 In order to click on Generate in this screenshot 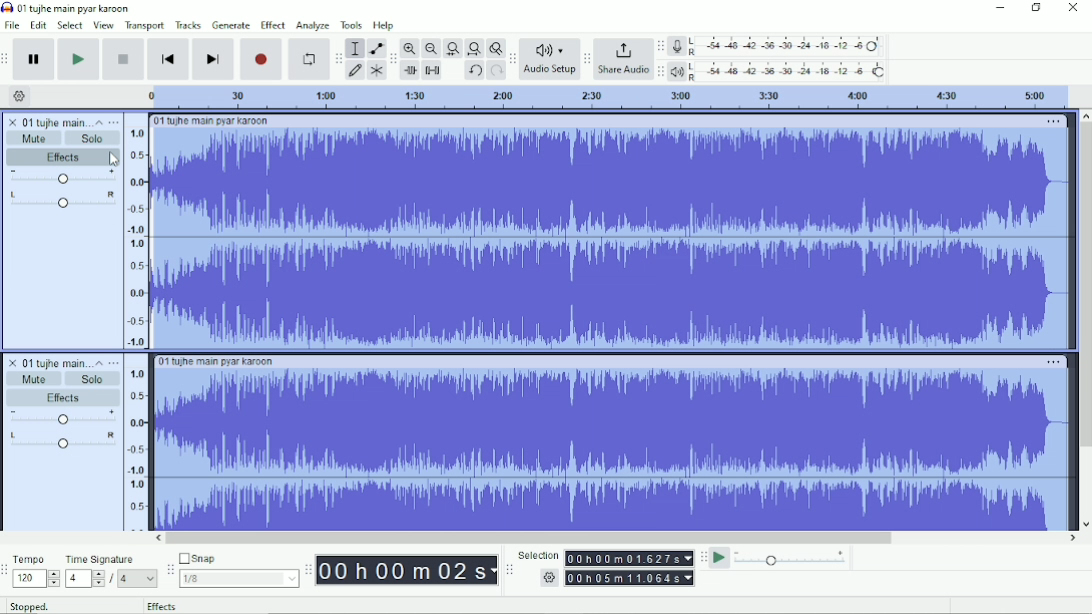, I will do `click(231, 25)`.